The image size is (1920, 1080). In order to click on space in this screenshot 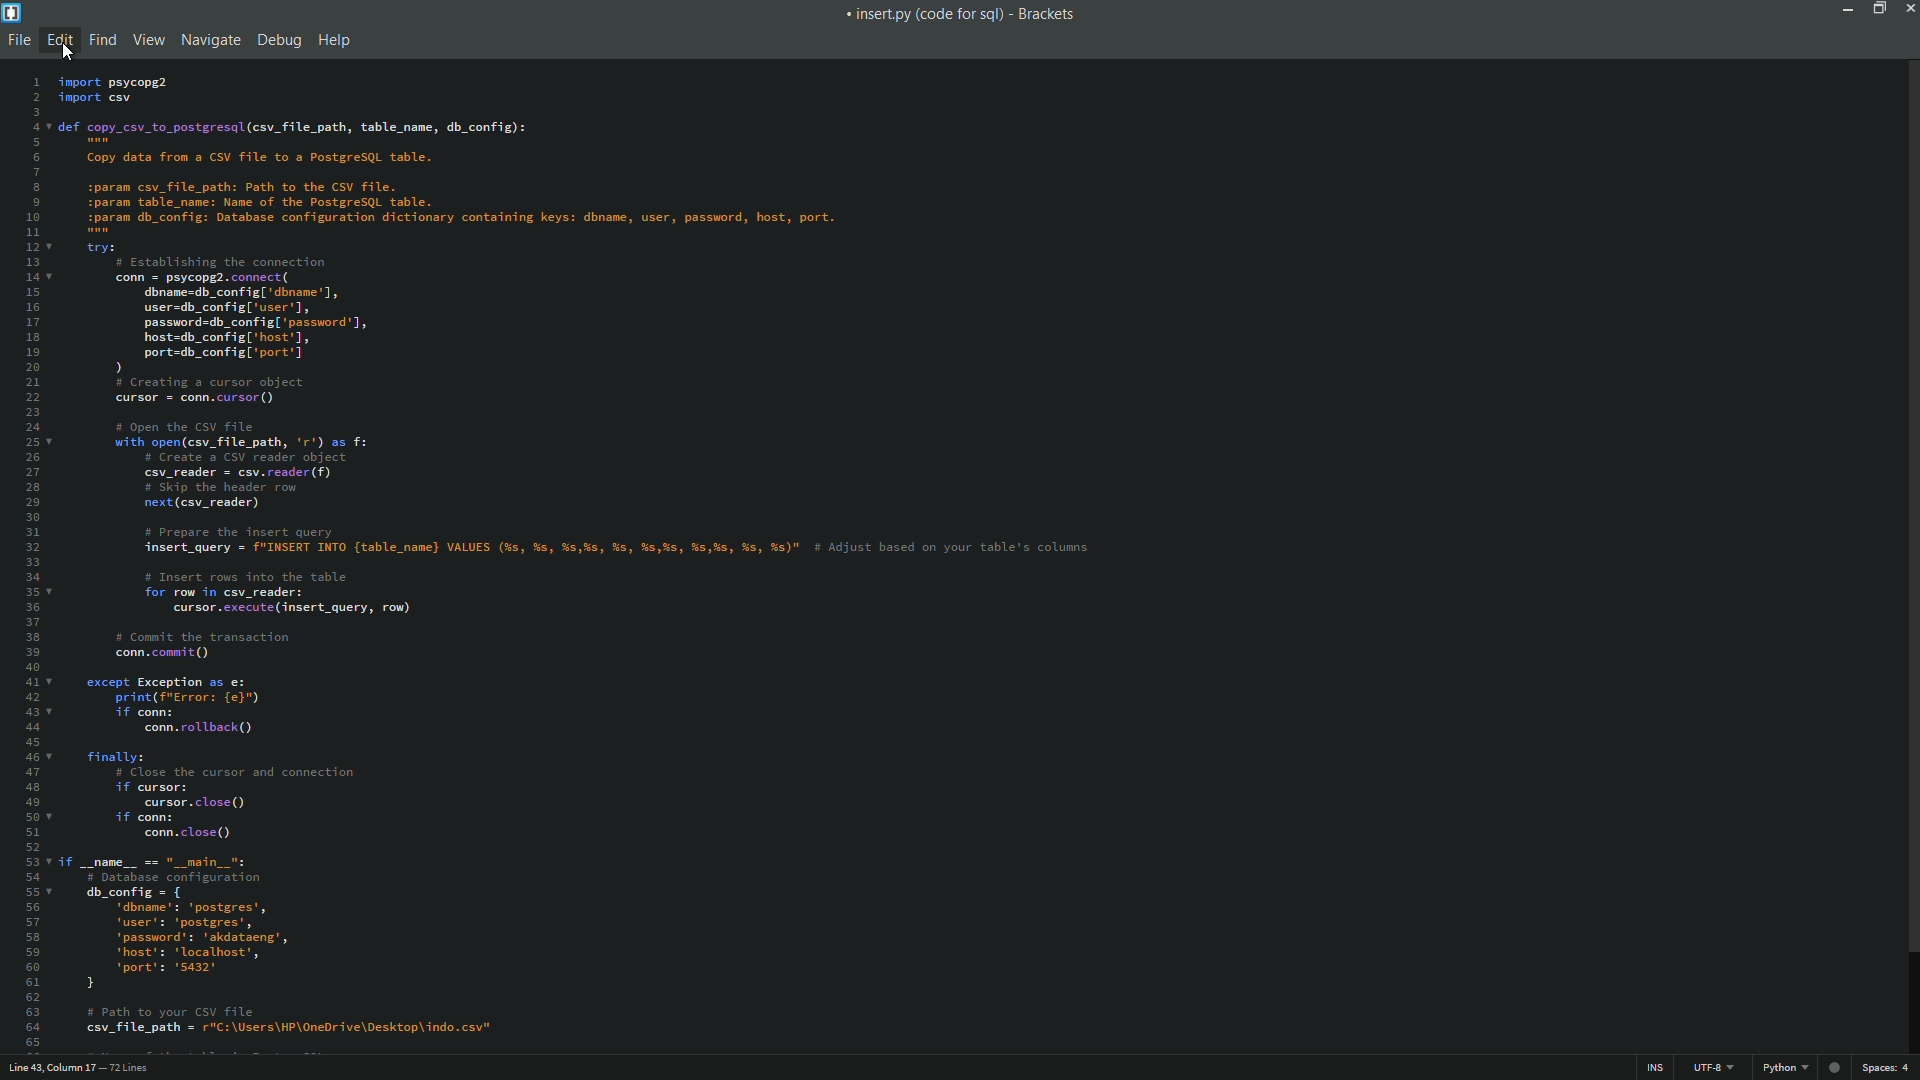, I will do `click(1884, 1068)`.